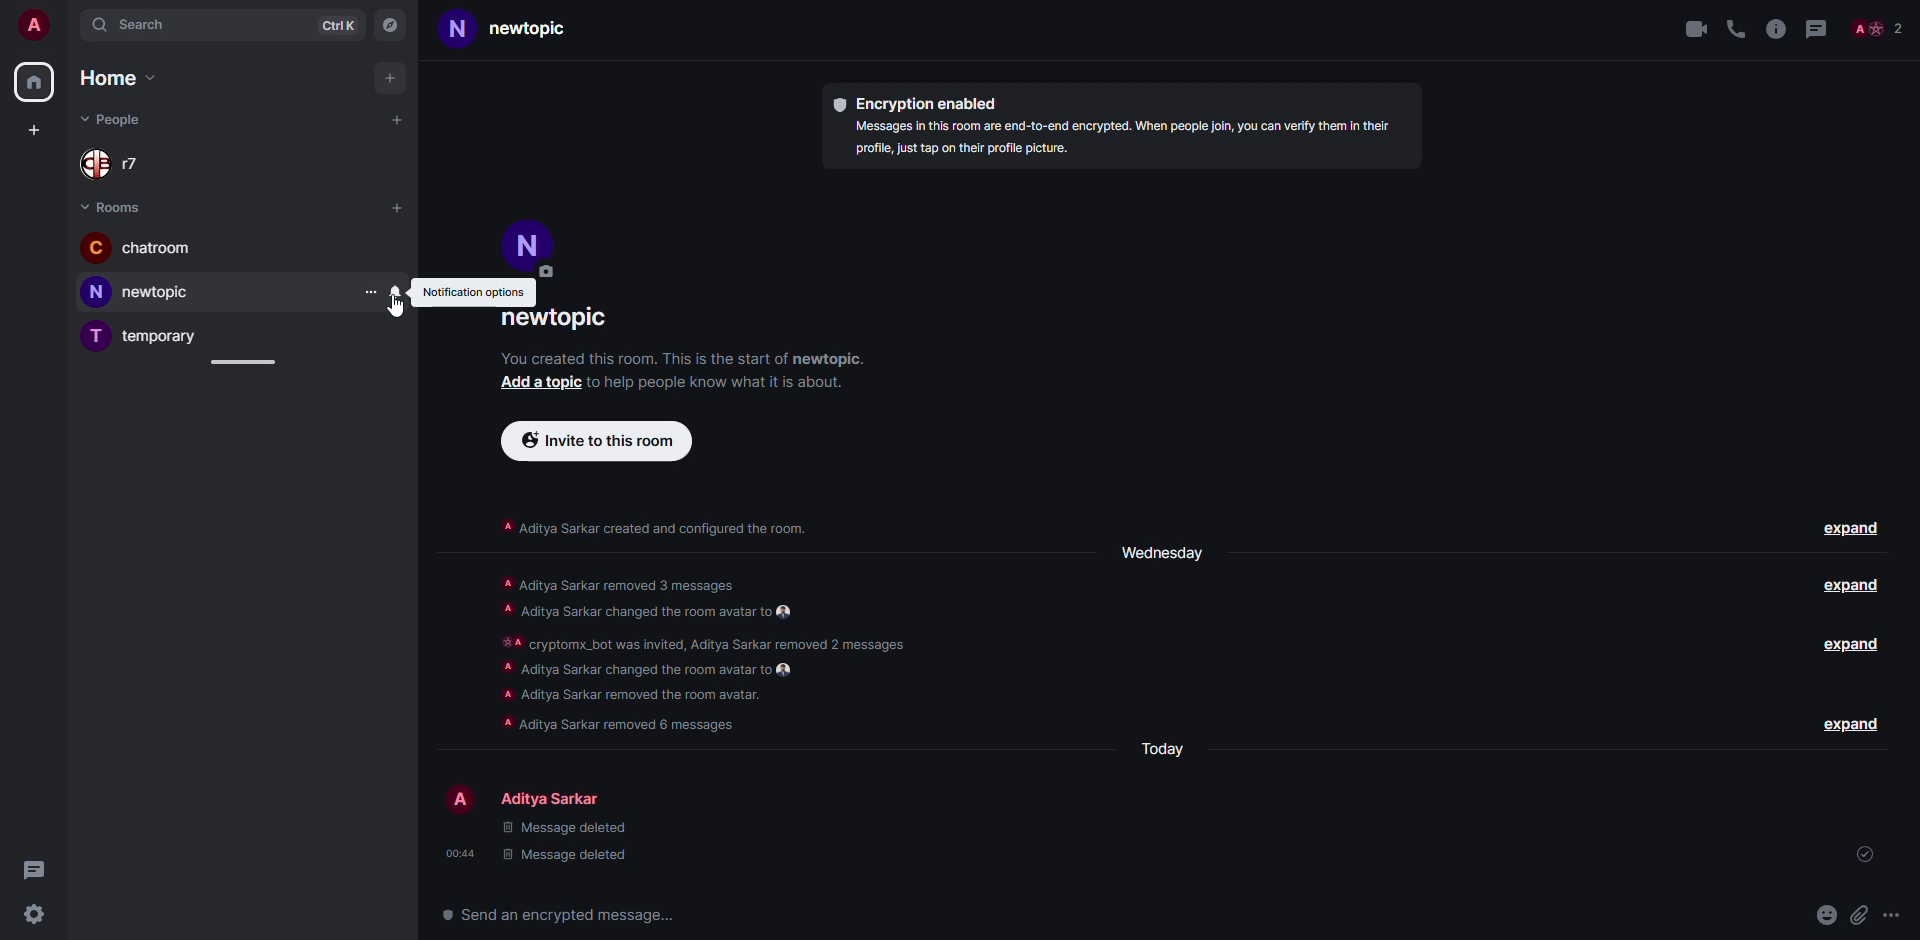 This screenshot has height=940, width=1920. I want to click on ctrlK, so click(336, 27).